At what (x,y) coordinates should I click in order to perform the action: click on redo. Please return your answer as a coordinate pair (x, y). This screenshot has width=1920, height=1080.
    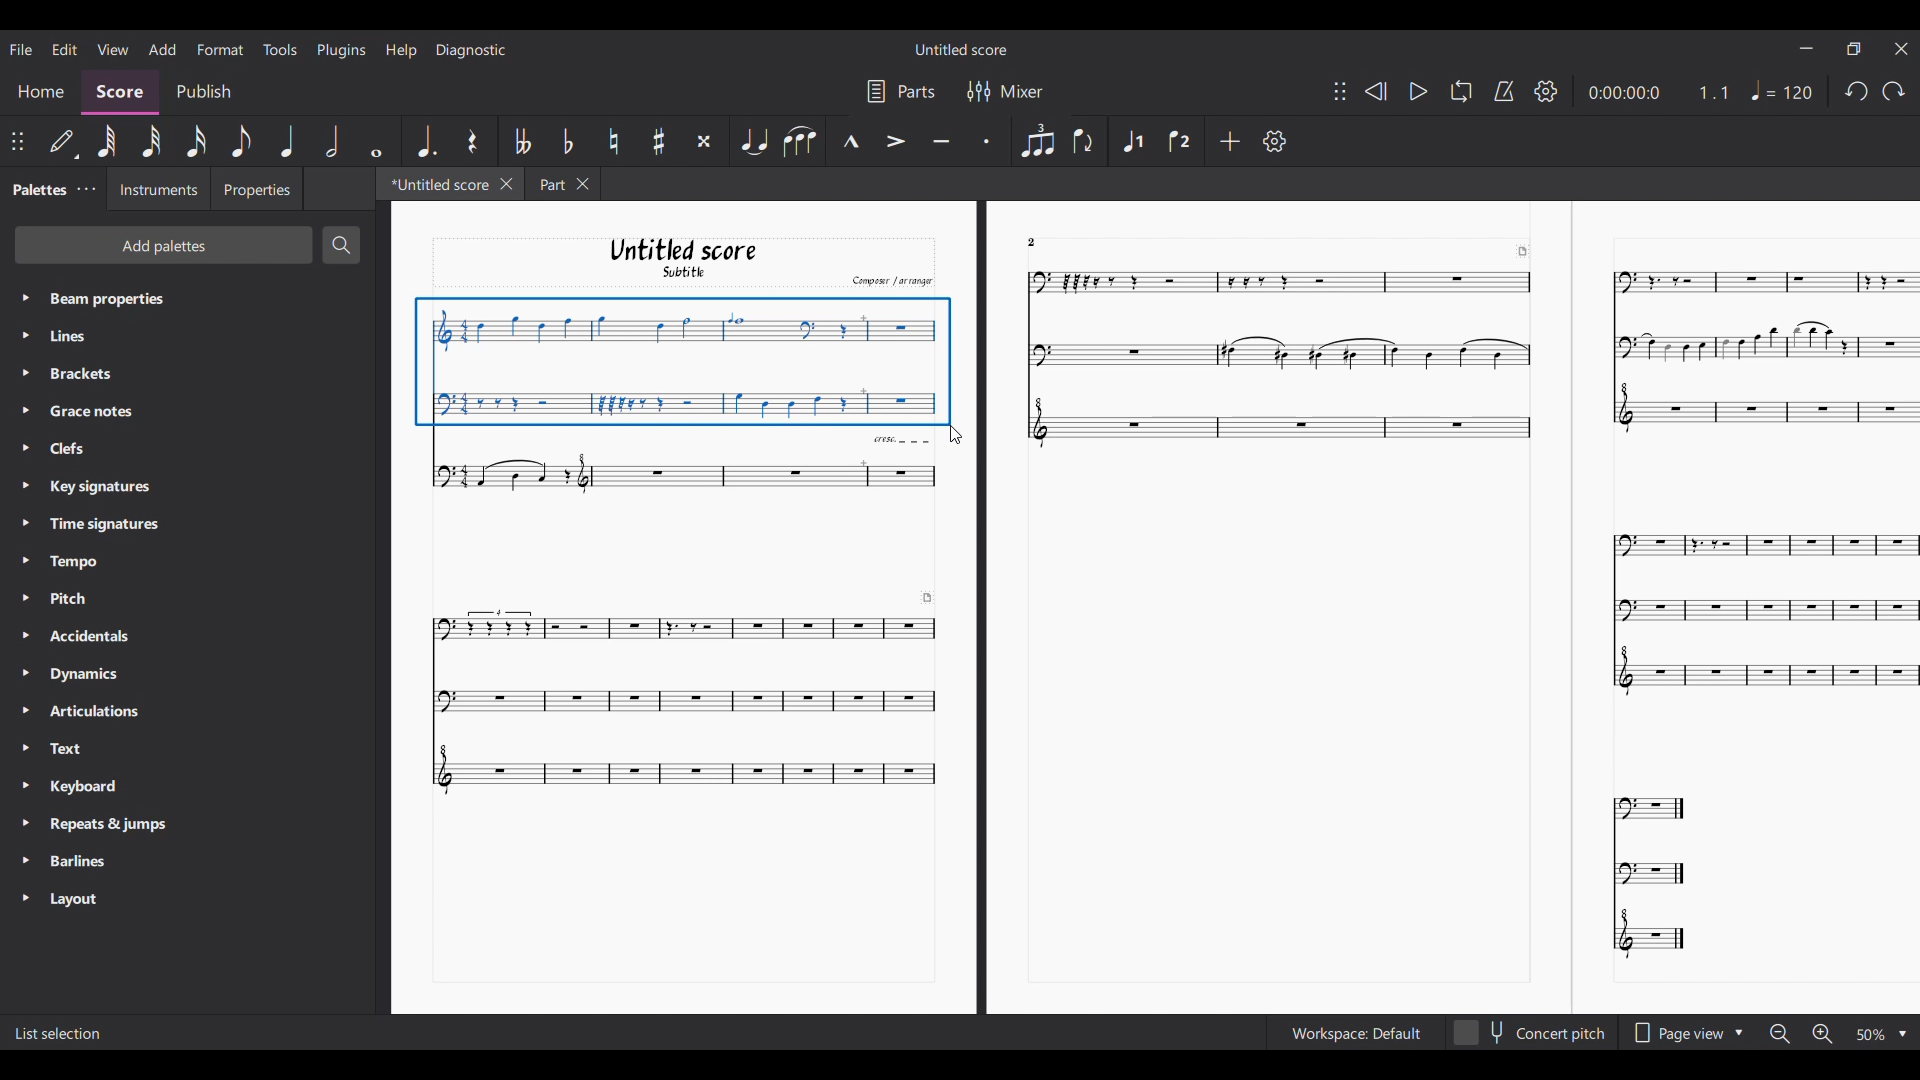
    Looking at the image, I should click on (1854, 96).